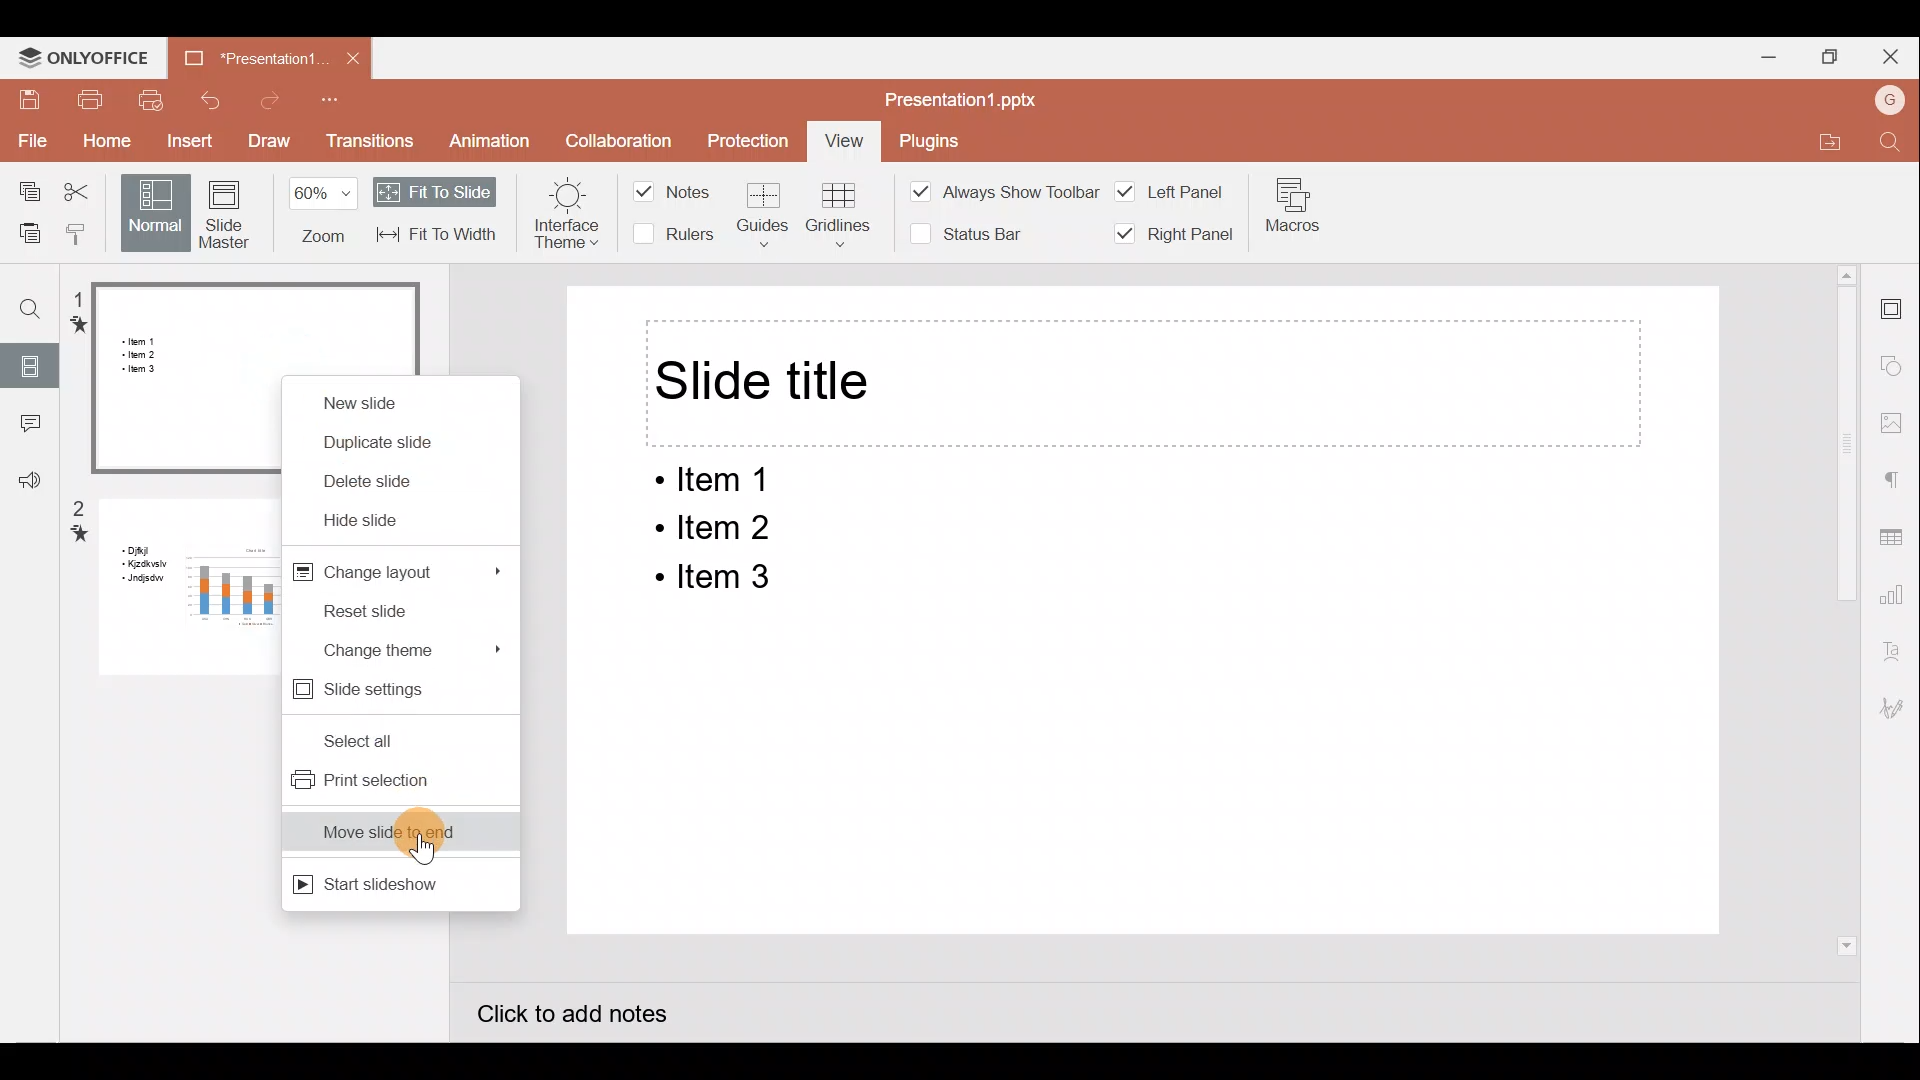 Image resolution: width=1920 pixels, height=1080 pixels. I want to click on Start slideshow, so click(385, 883).